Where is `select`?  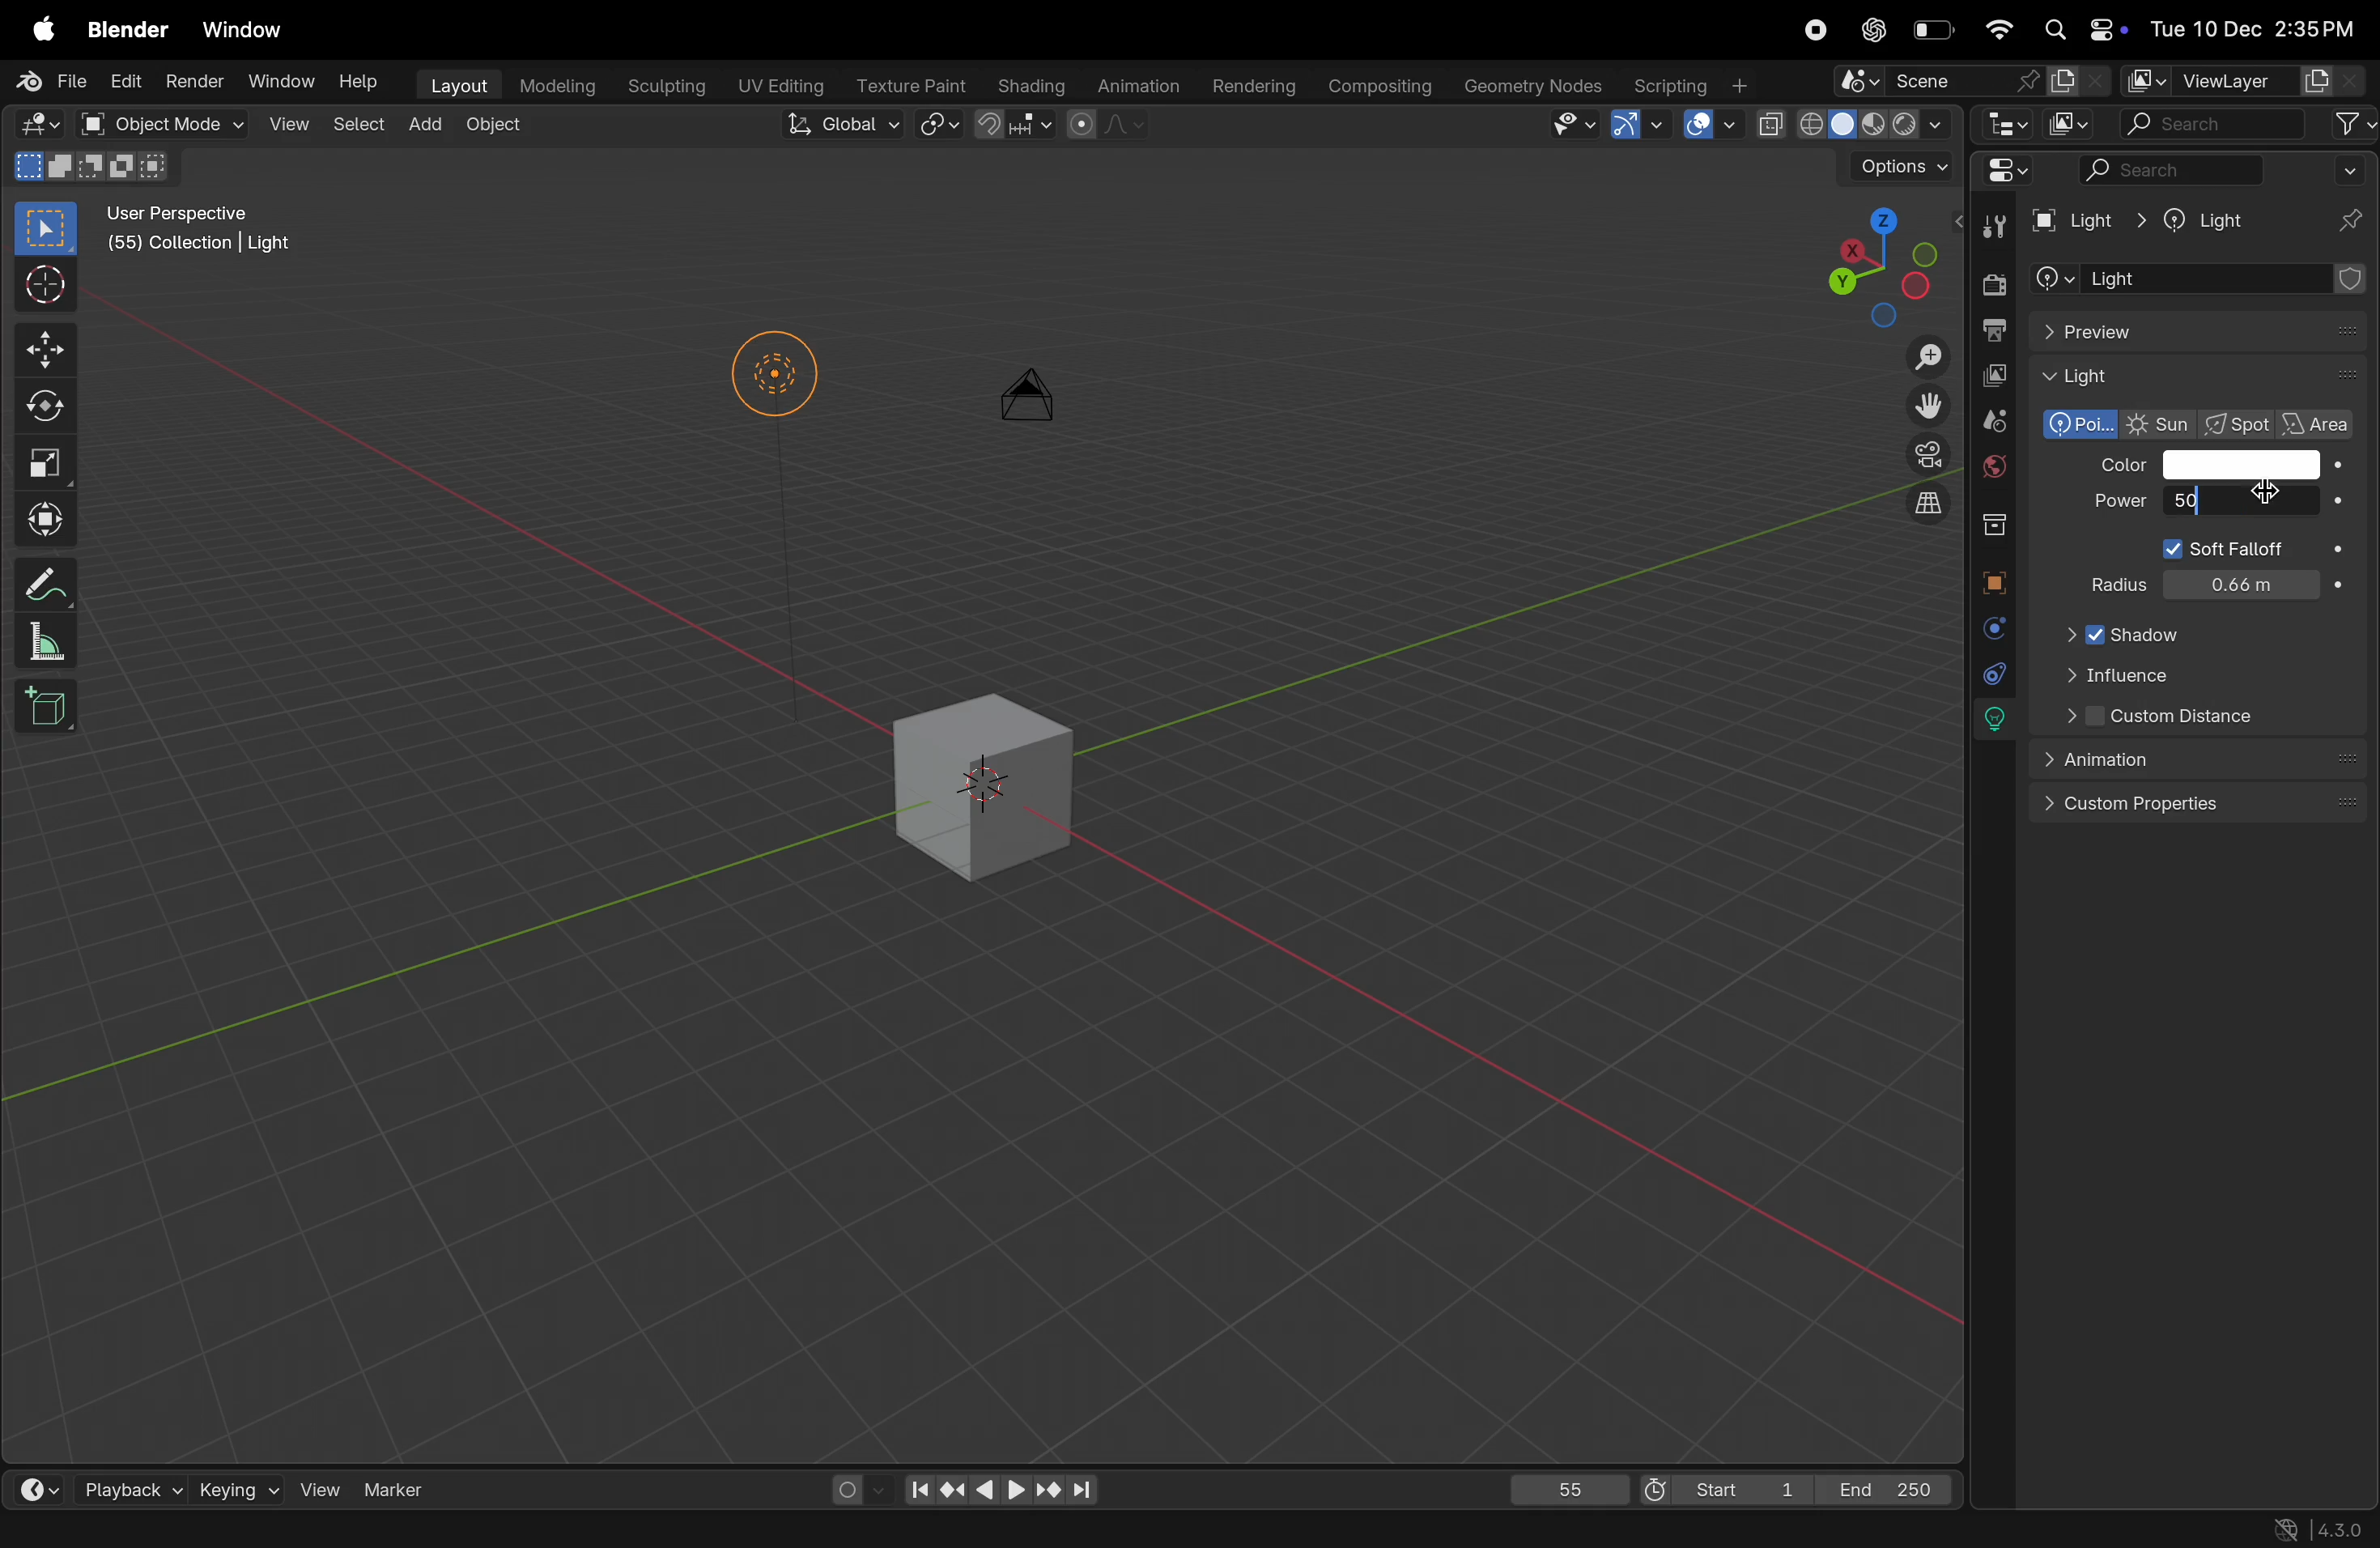
select is located at coordinates (47, 230).